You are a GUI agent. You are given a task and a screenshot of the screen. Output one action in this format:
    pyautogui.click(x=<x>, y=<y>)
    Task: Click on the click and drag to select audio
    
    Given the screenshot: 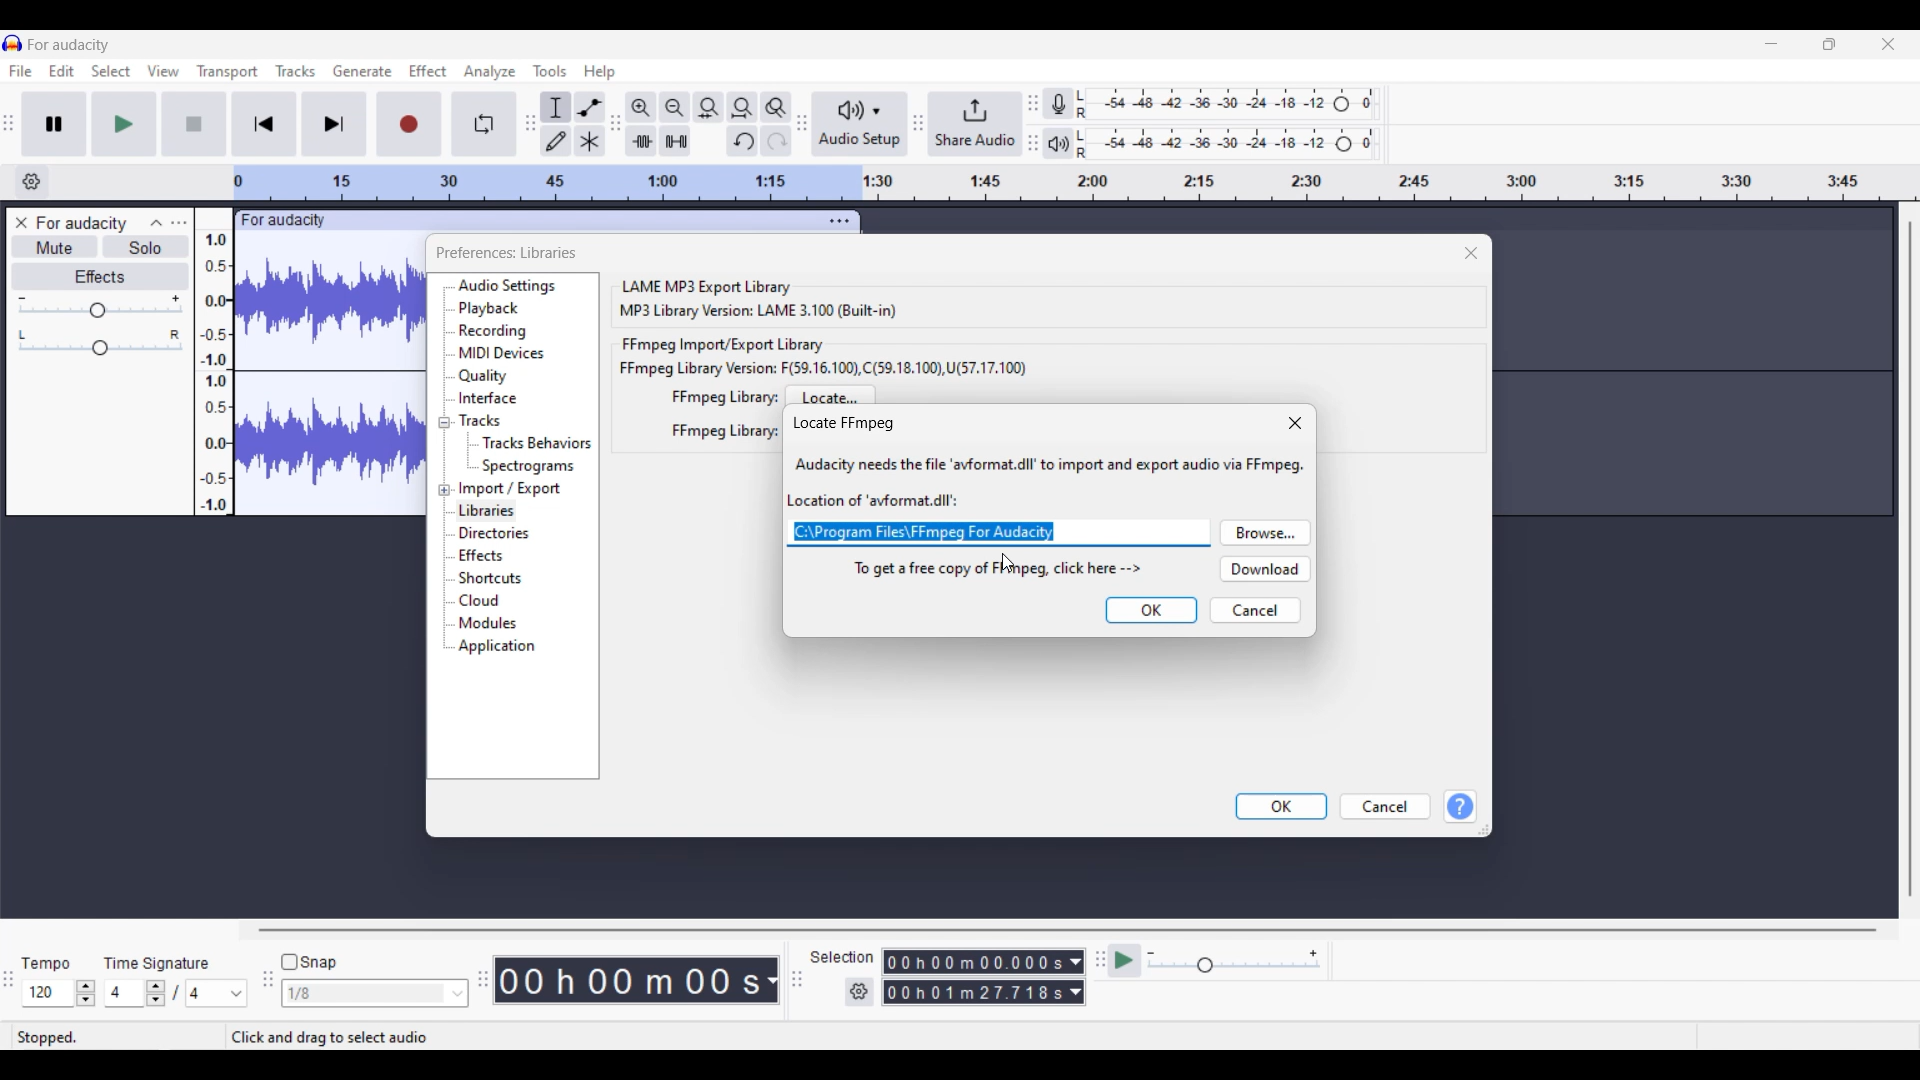 What is the action you would take?
    pyautogui.click(x=352, y=1036)
    